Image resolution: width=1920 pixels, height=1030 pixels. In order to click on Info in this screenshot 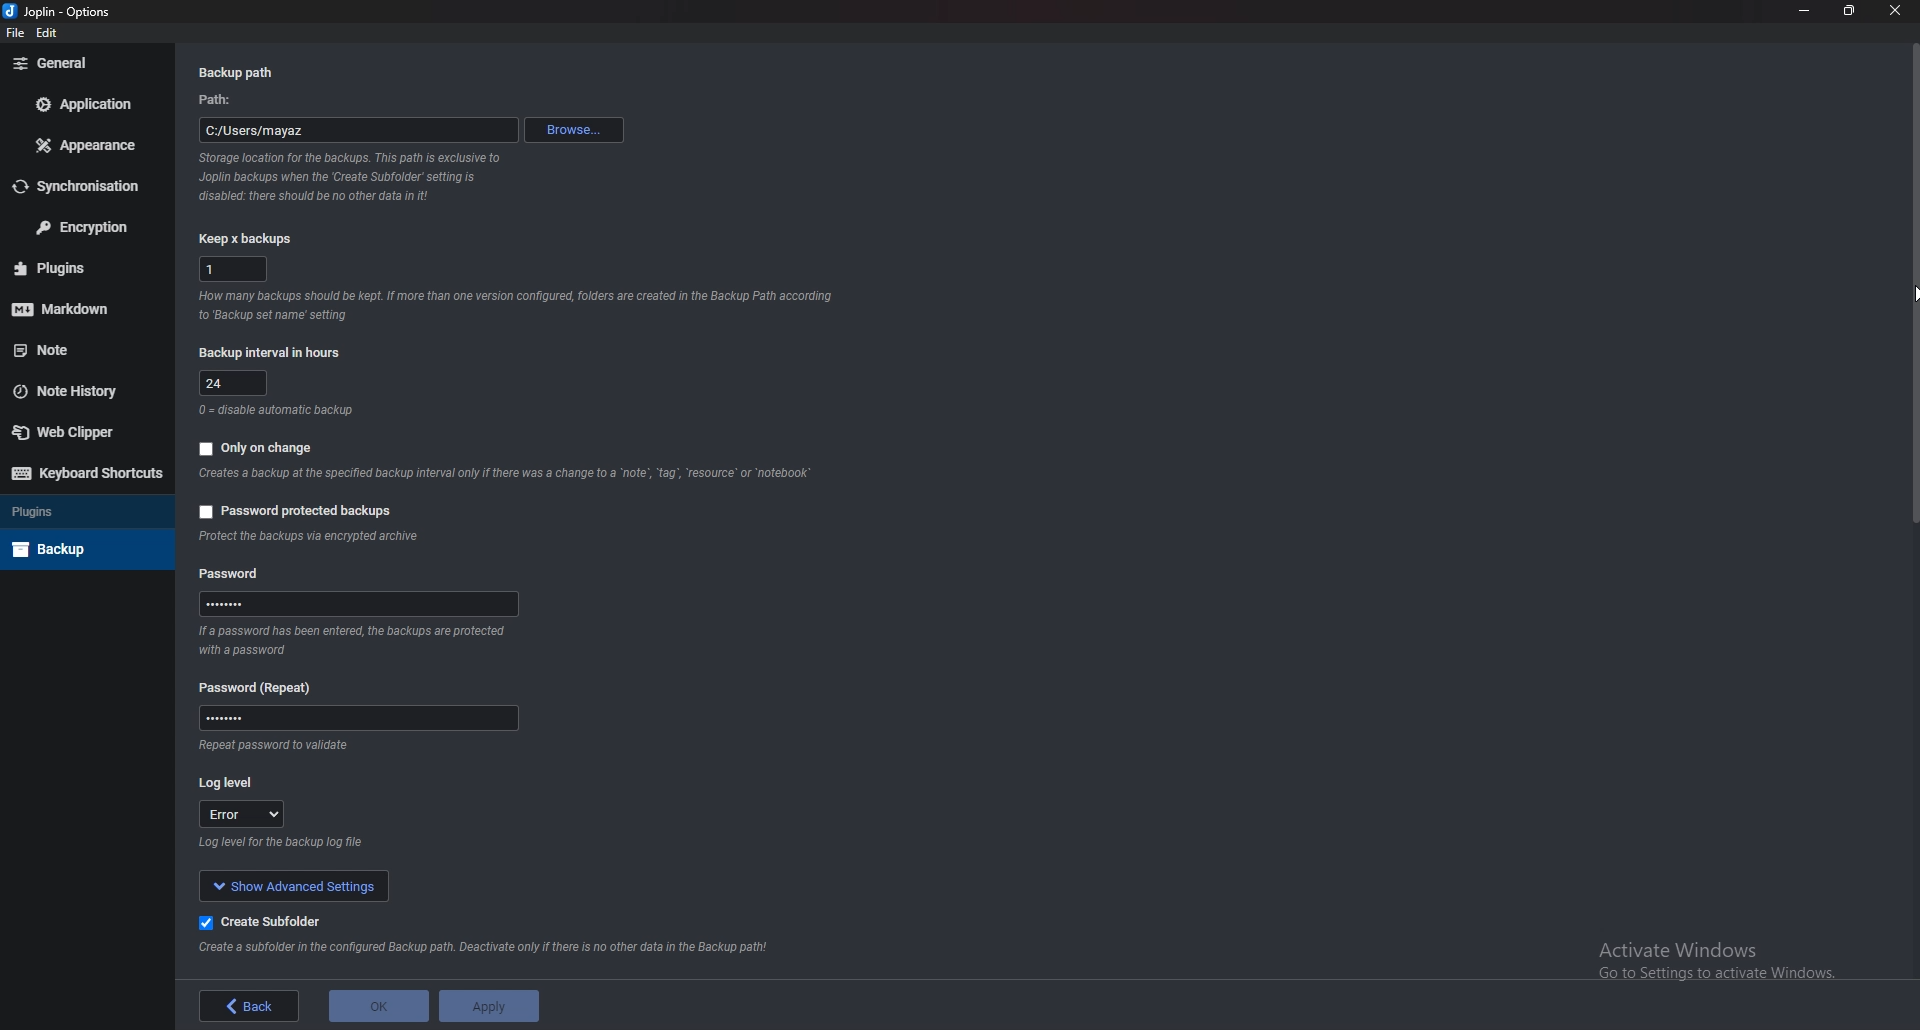, I will do `click(278, 410)`.